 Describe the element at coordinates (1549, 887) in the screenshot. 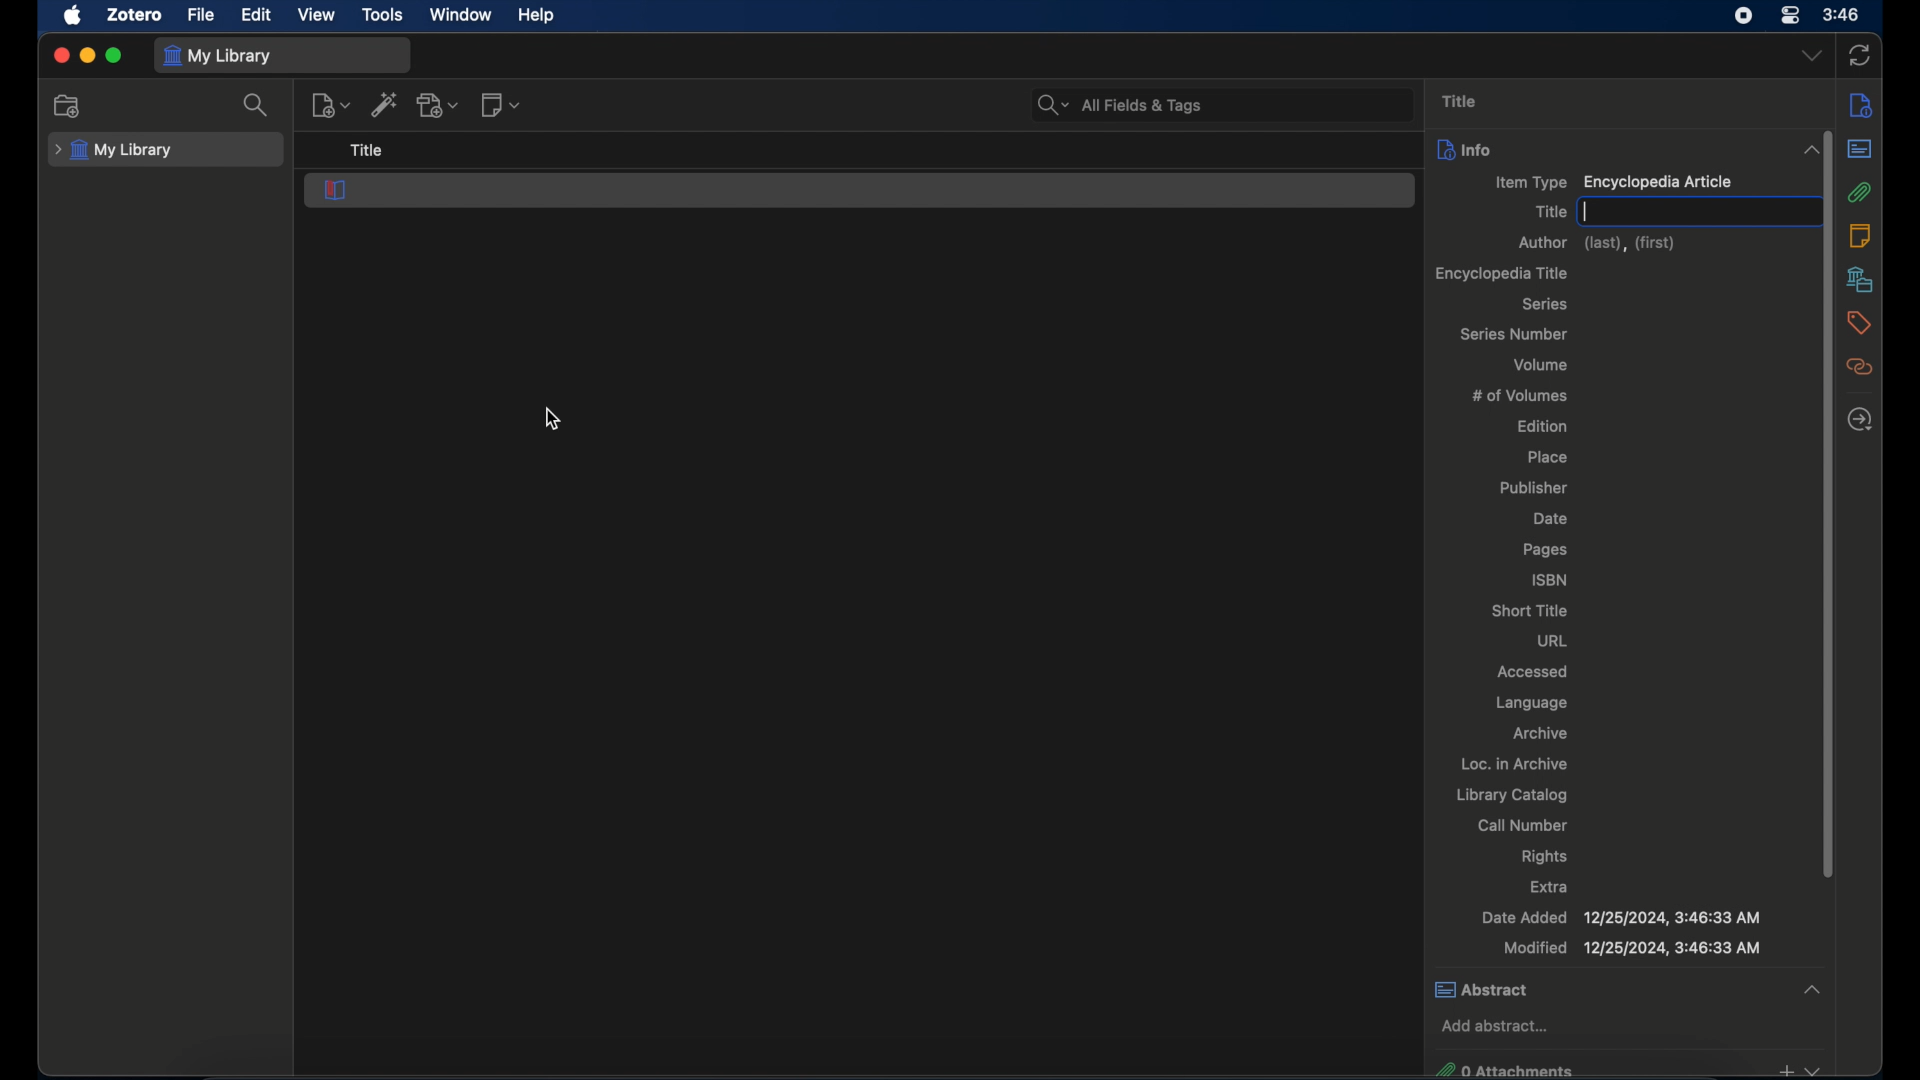

I see `extra` at that location.